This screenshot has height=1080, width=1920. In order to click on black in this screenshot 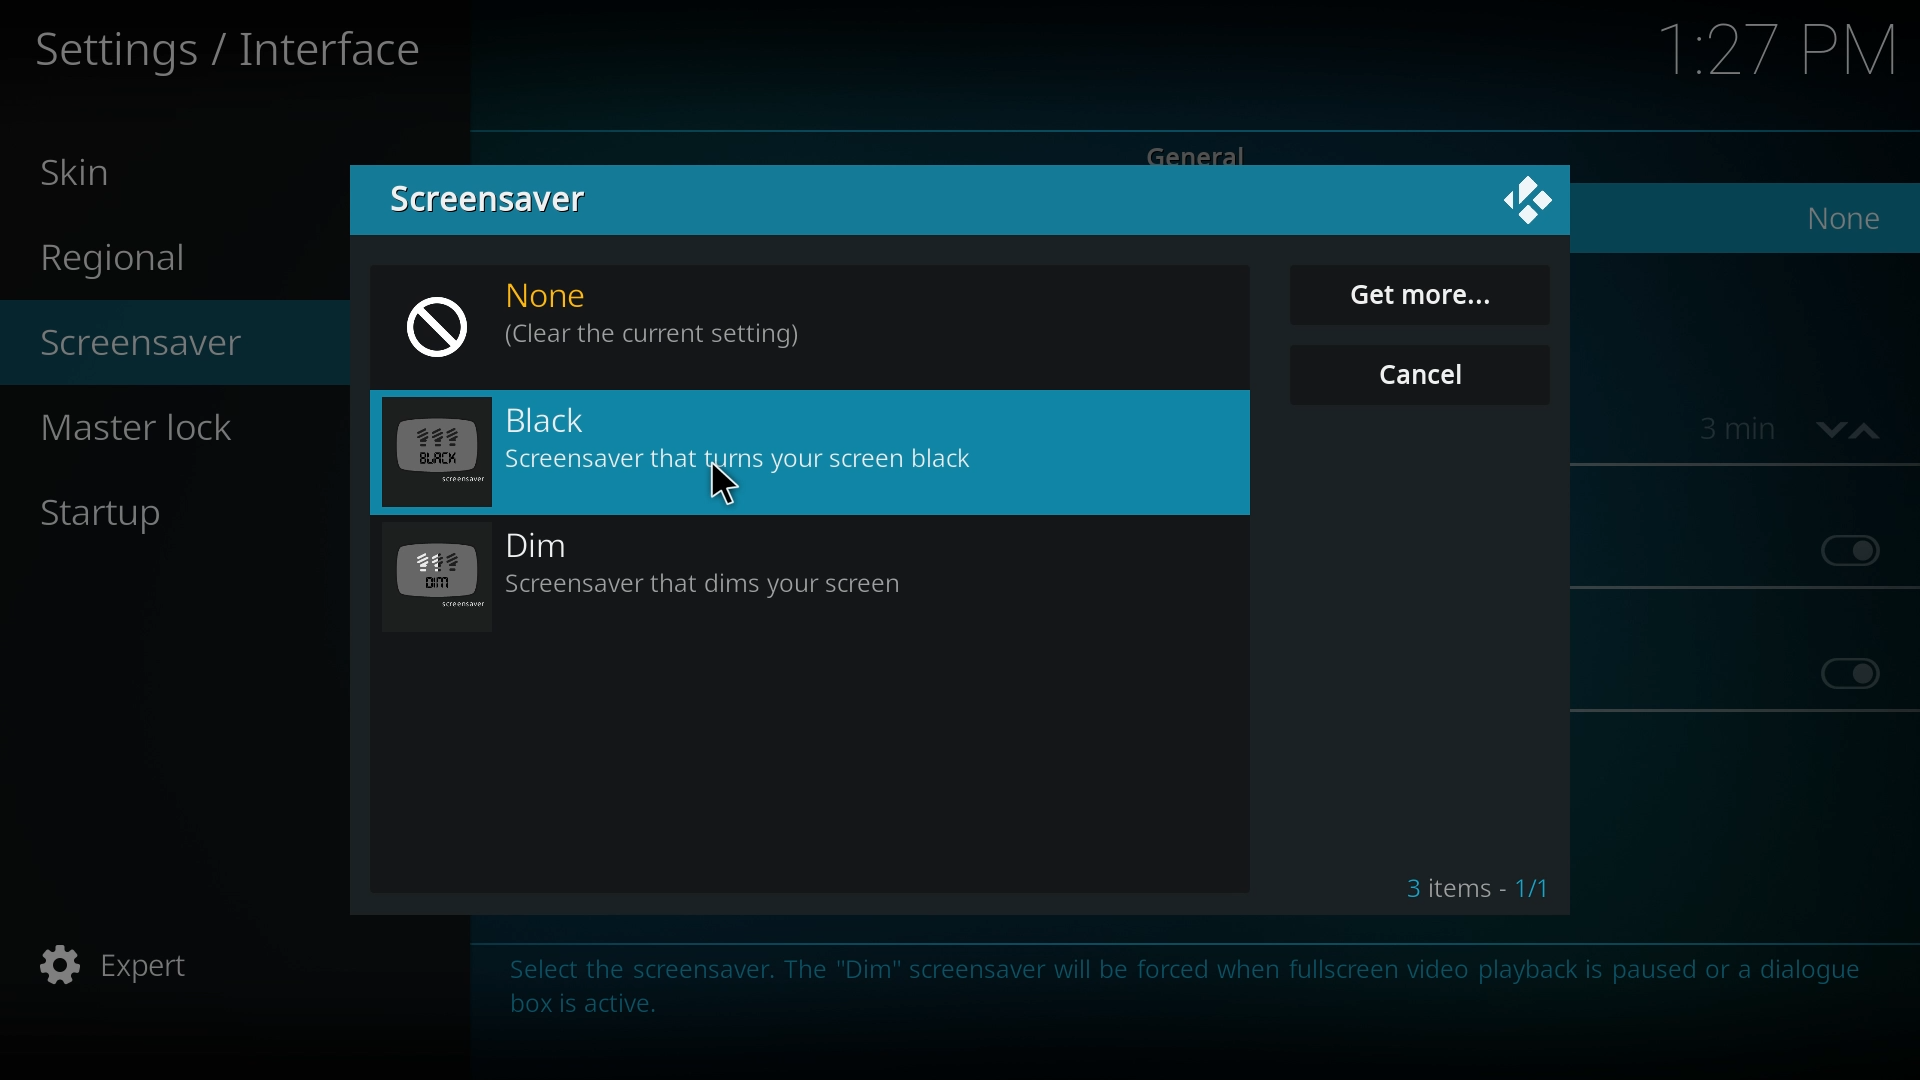, I will do `click(688, 451)`.